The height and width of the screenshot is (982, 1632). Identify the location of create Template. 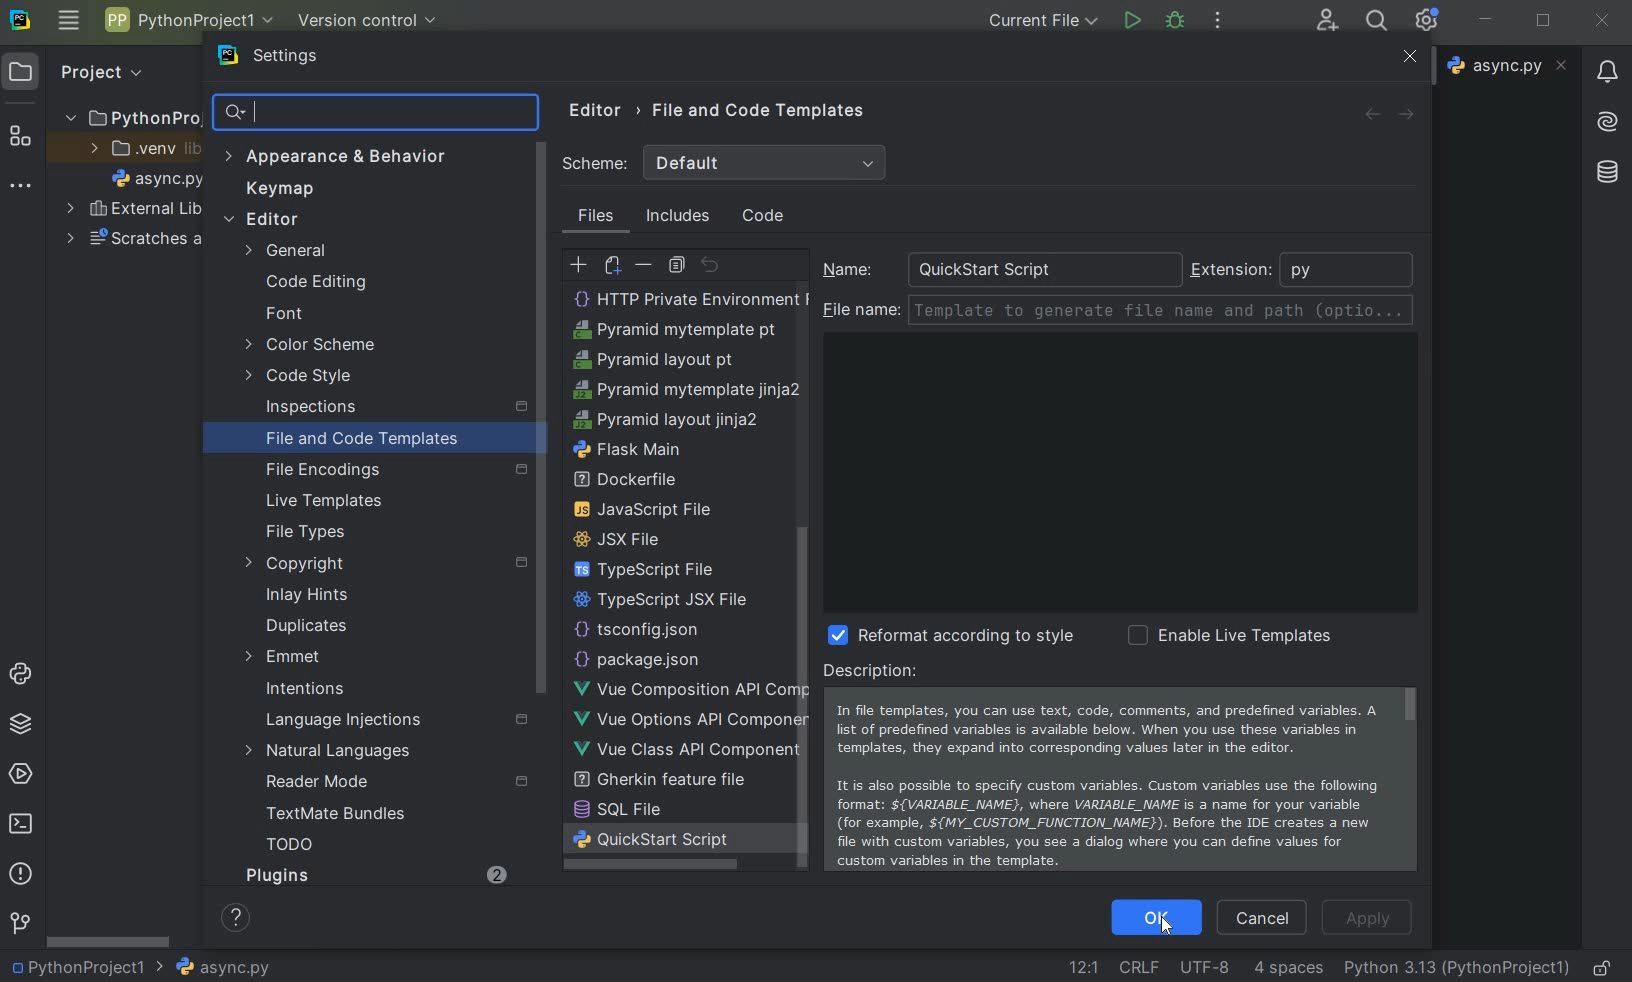
(680, 329).